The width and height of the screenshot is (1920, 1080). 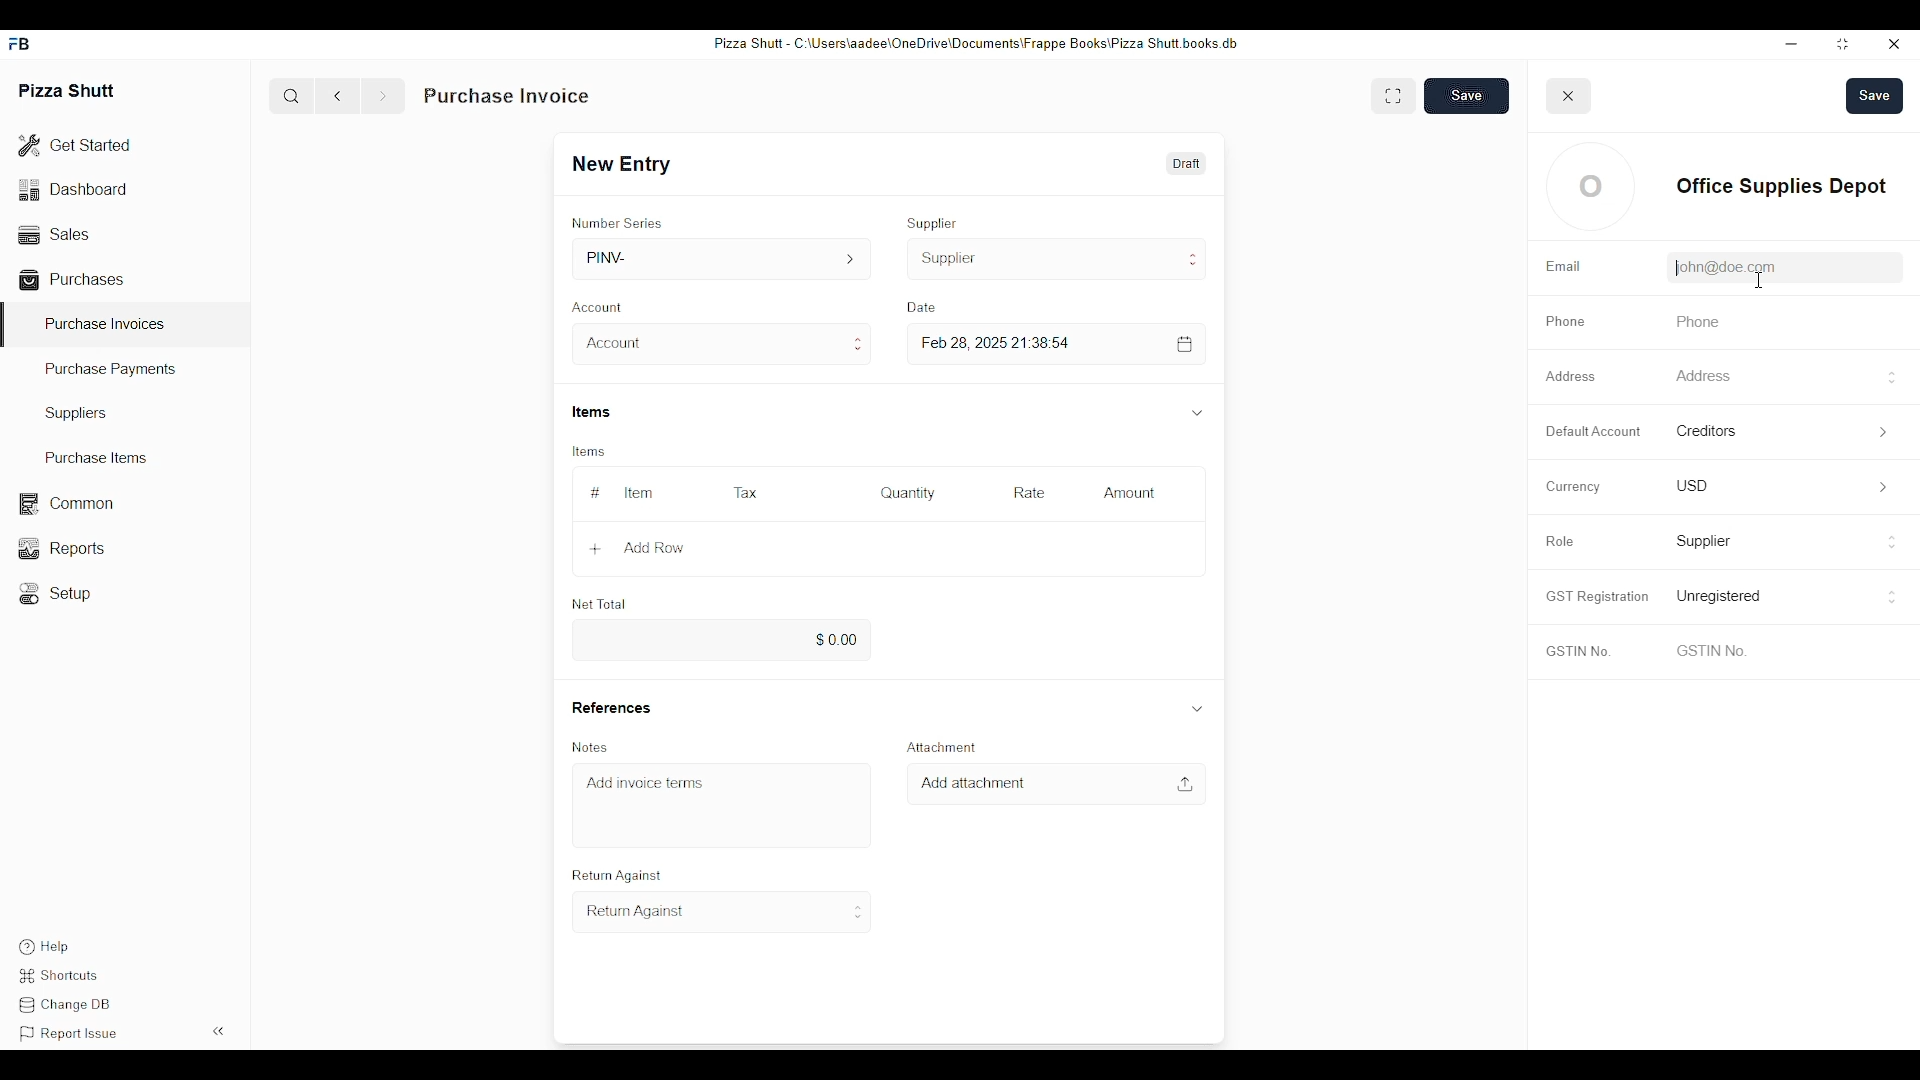 What do you see at coordinates (1693, 322) in the screenshot?
I see `Phone` at bounding box center [1693, 322].